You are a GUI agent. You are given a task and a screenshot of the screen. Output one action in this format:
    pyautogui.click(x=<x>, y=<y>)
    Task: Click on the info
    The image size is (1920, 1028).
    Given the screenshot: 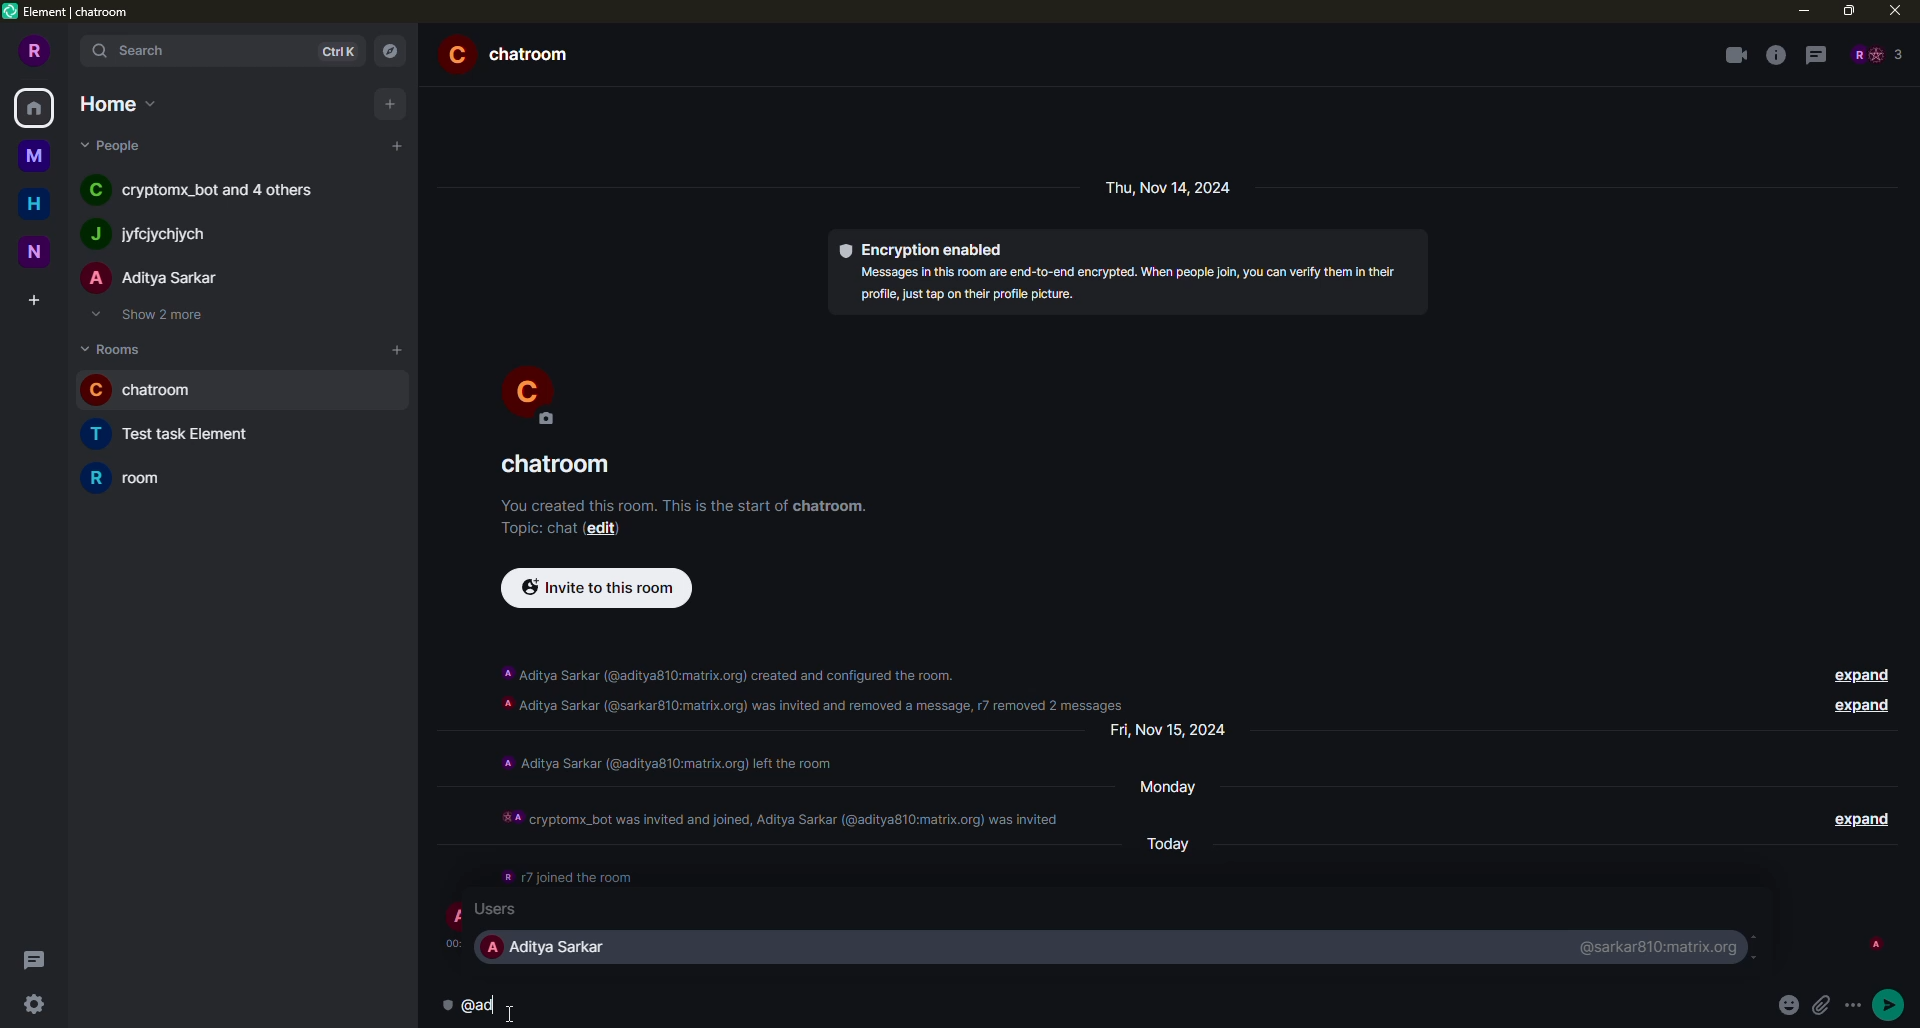 What is the action you would take?
    pyautogui.click(x=666, y=761)
    